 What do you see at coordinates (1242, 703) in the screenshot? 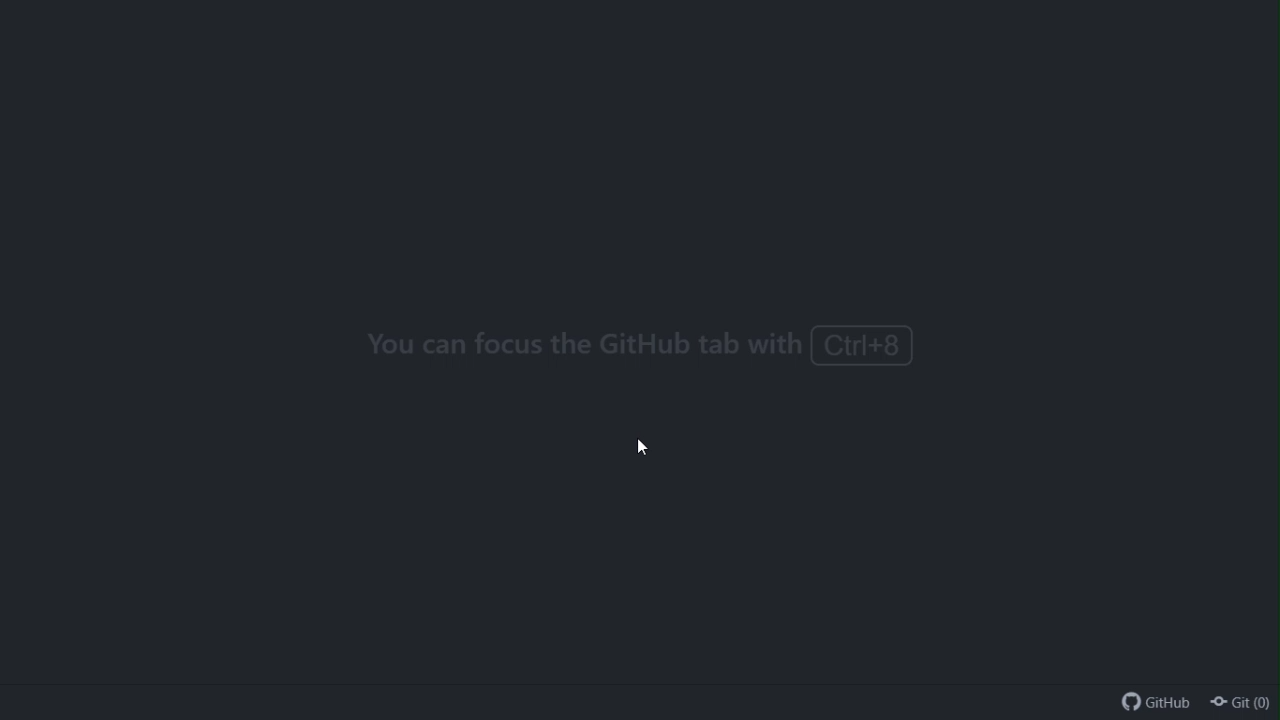
I see `git` at bounding box center [1242, 703].